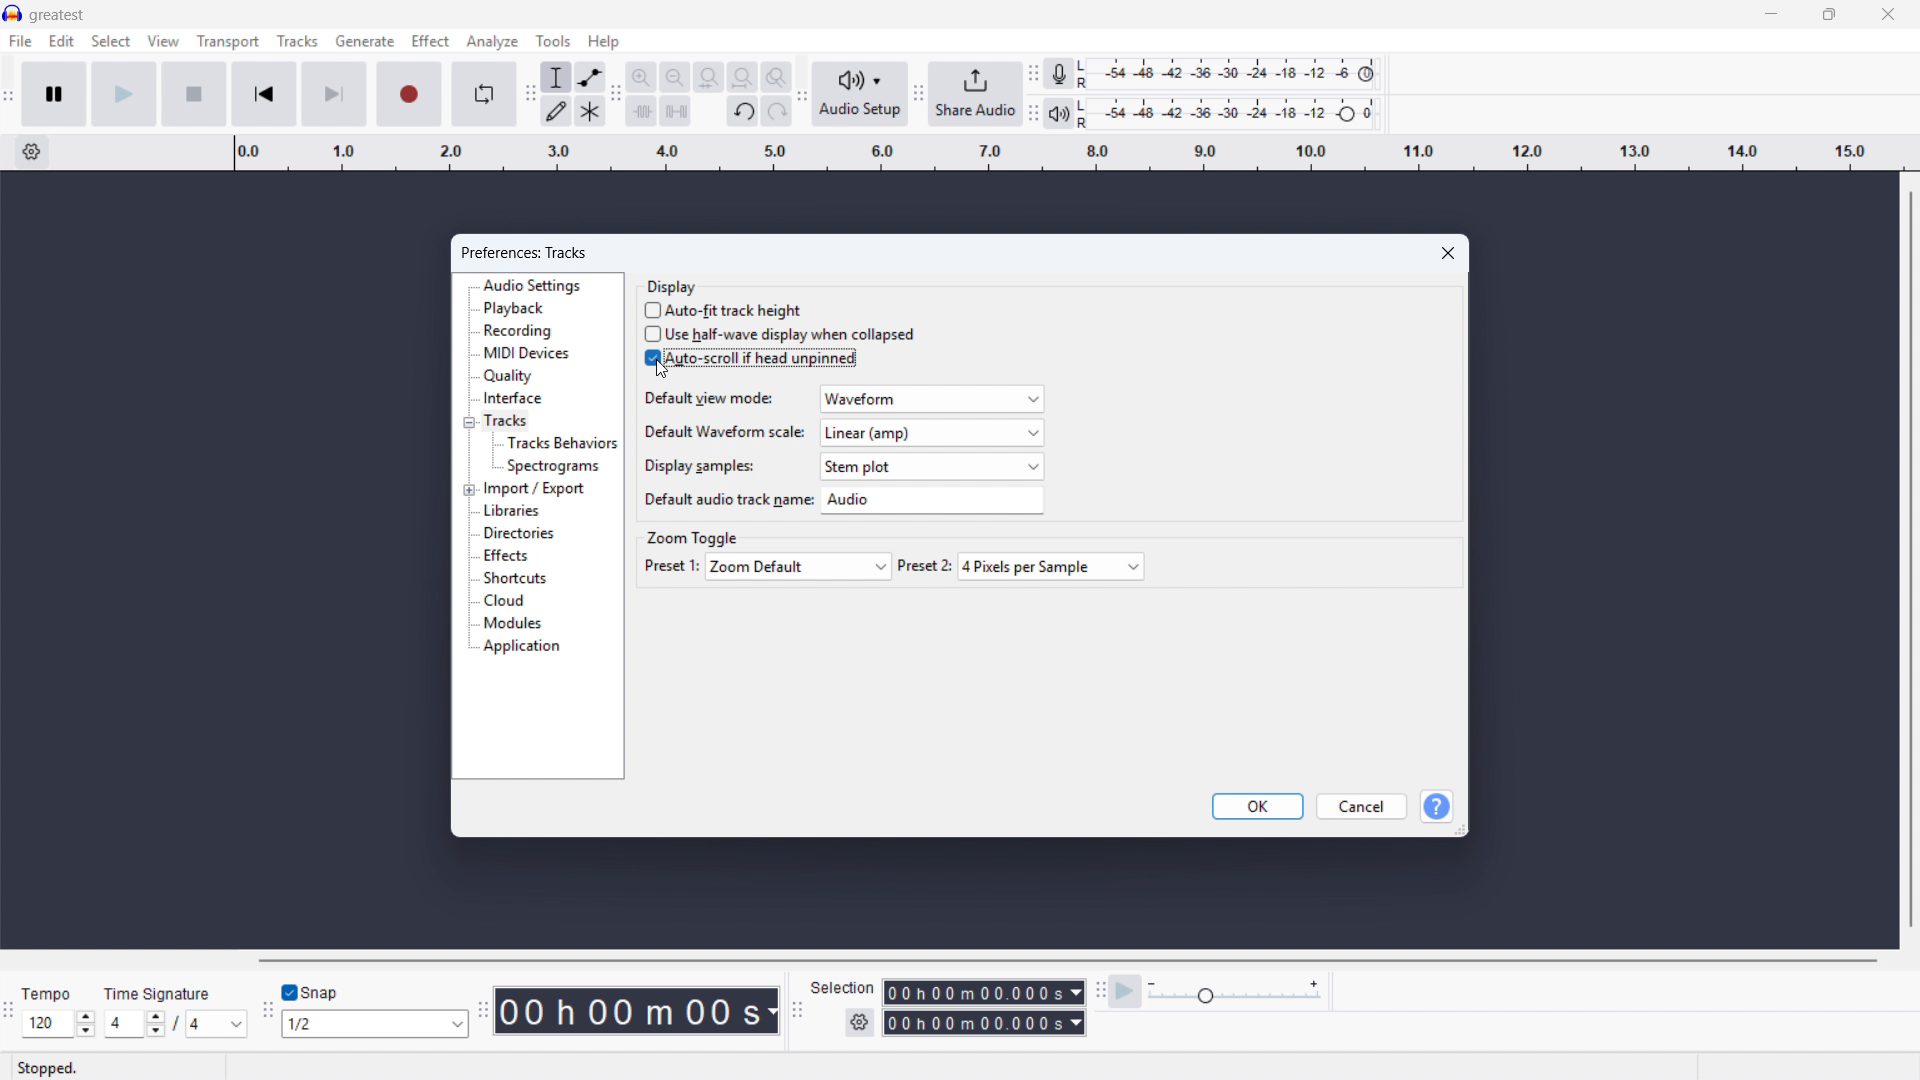  I want to click on Midi devices, so click(527, 352).